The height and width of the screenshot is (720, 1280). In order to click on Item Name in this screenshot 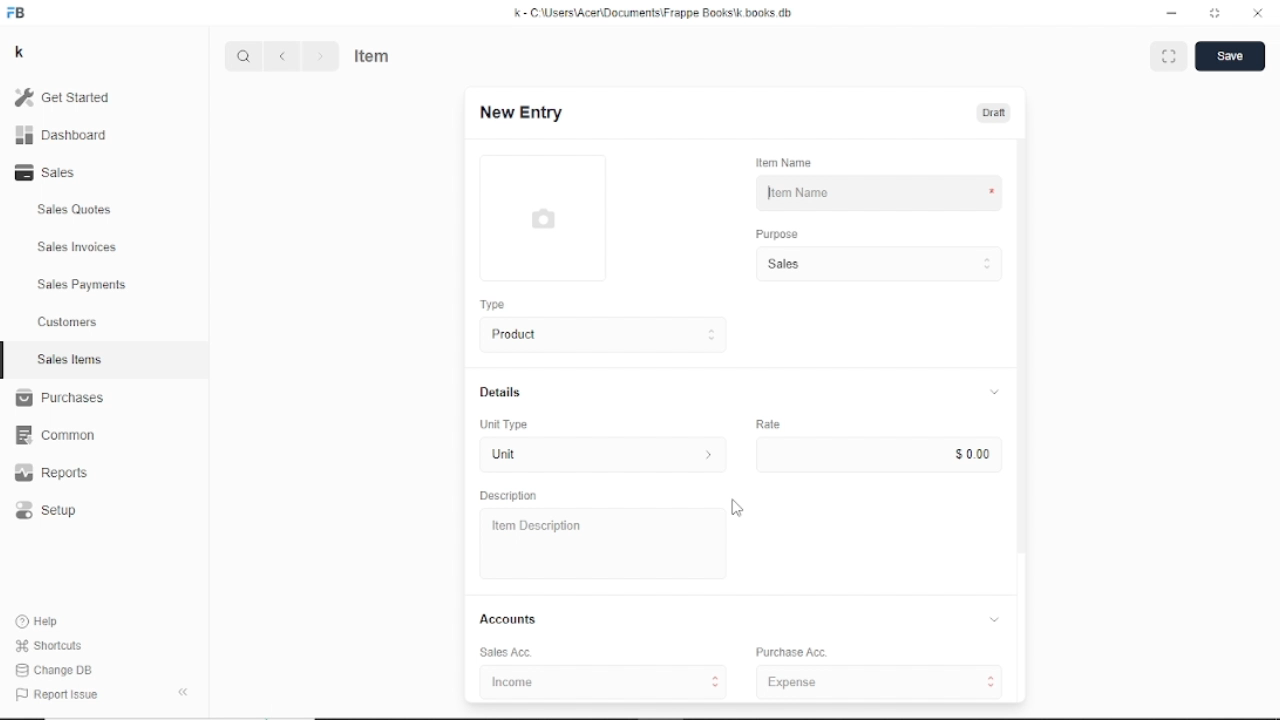, I will do `click(799, 192)`.